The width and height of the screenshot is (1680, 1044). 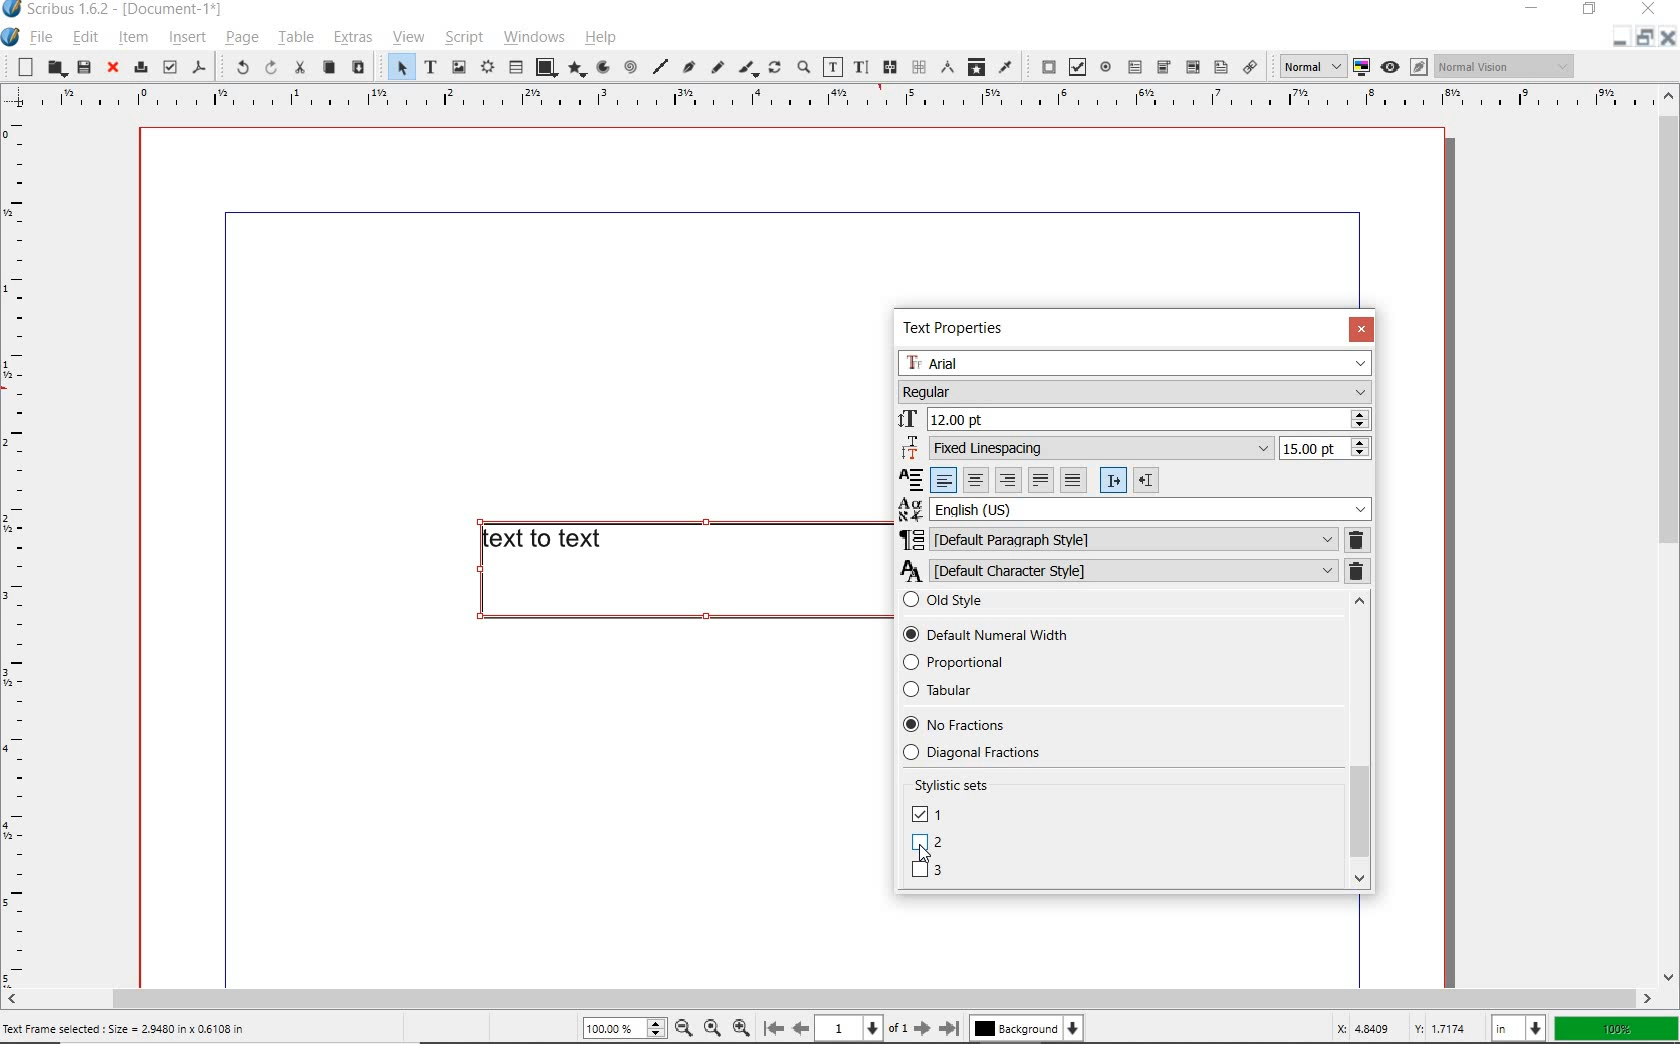 What do you see at coordinates (1649, 9) in the screenshot?
I see `close` at bounding box center [1649, 9].